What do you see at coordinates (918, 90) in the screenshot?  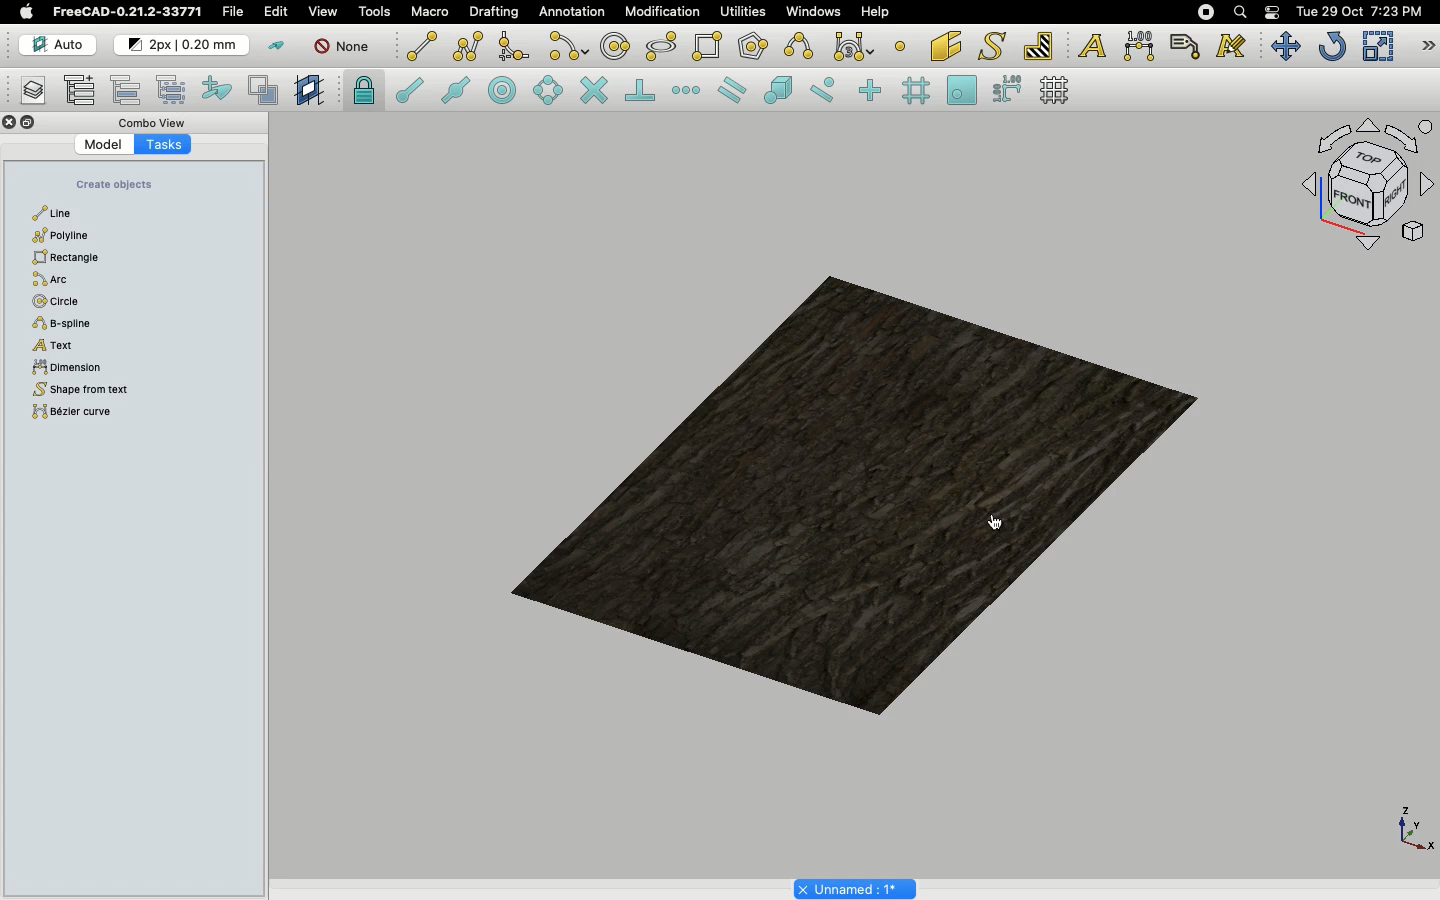 I see `Snap grid` at bounding box center [918, 90].